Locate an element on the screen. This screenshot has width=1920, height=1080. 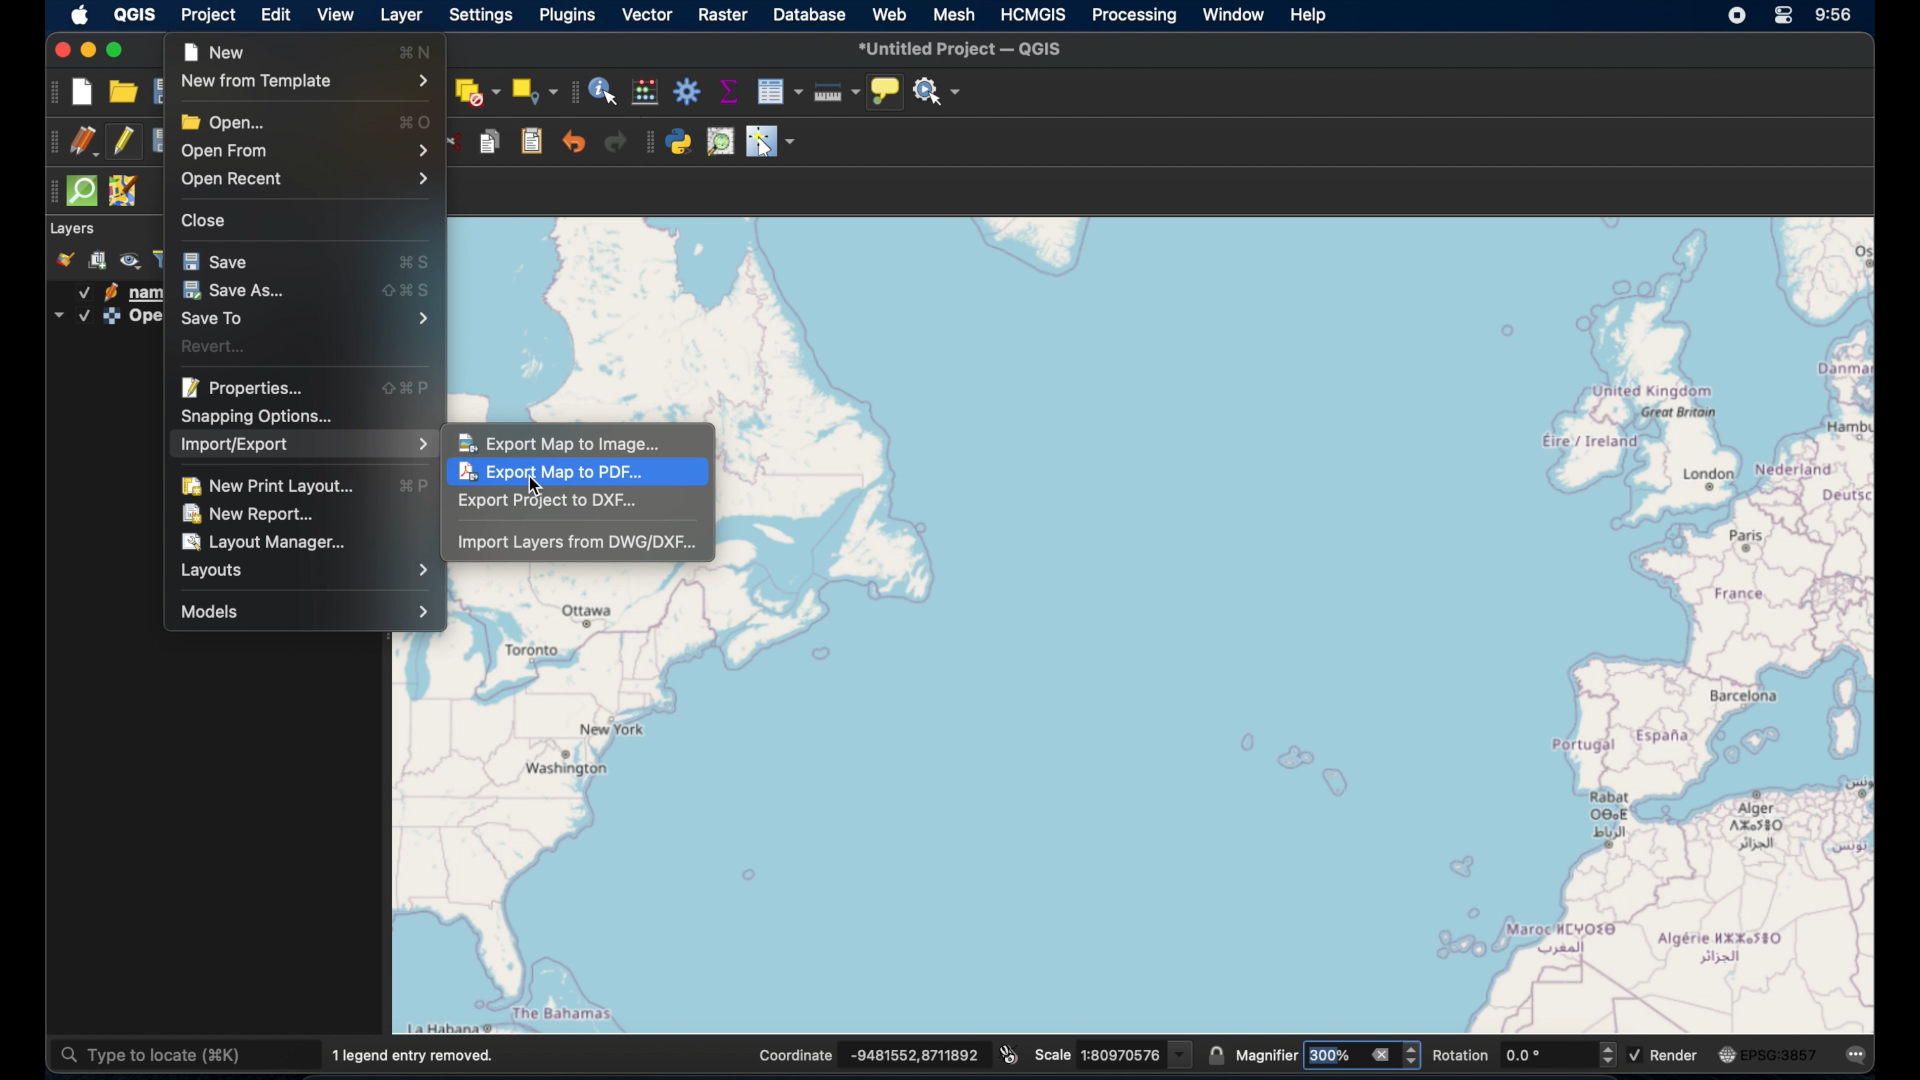
measure line is located at coordinates (837, 91).